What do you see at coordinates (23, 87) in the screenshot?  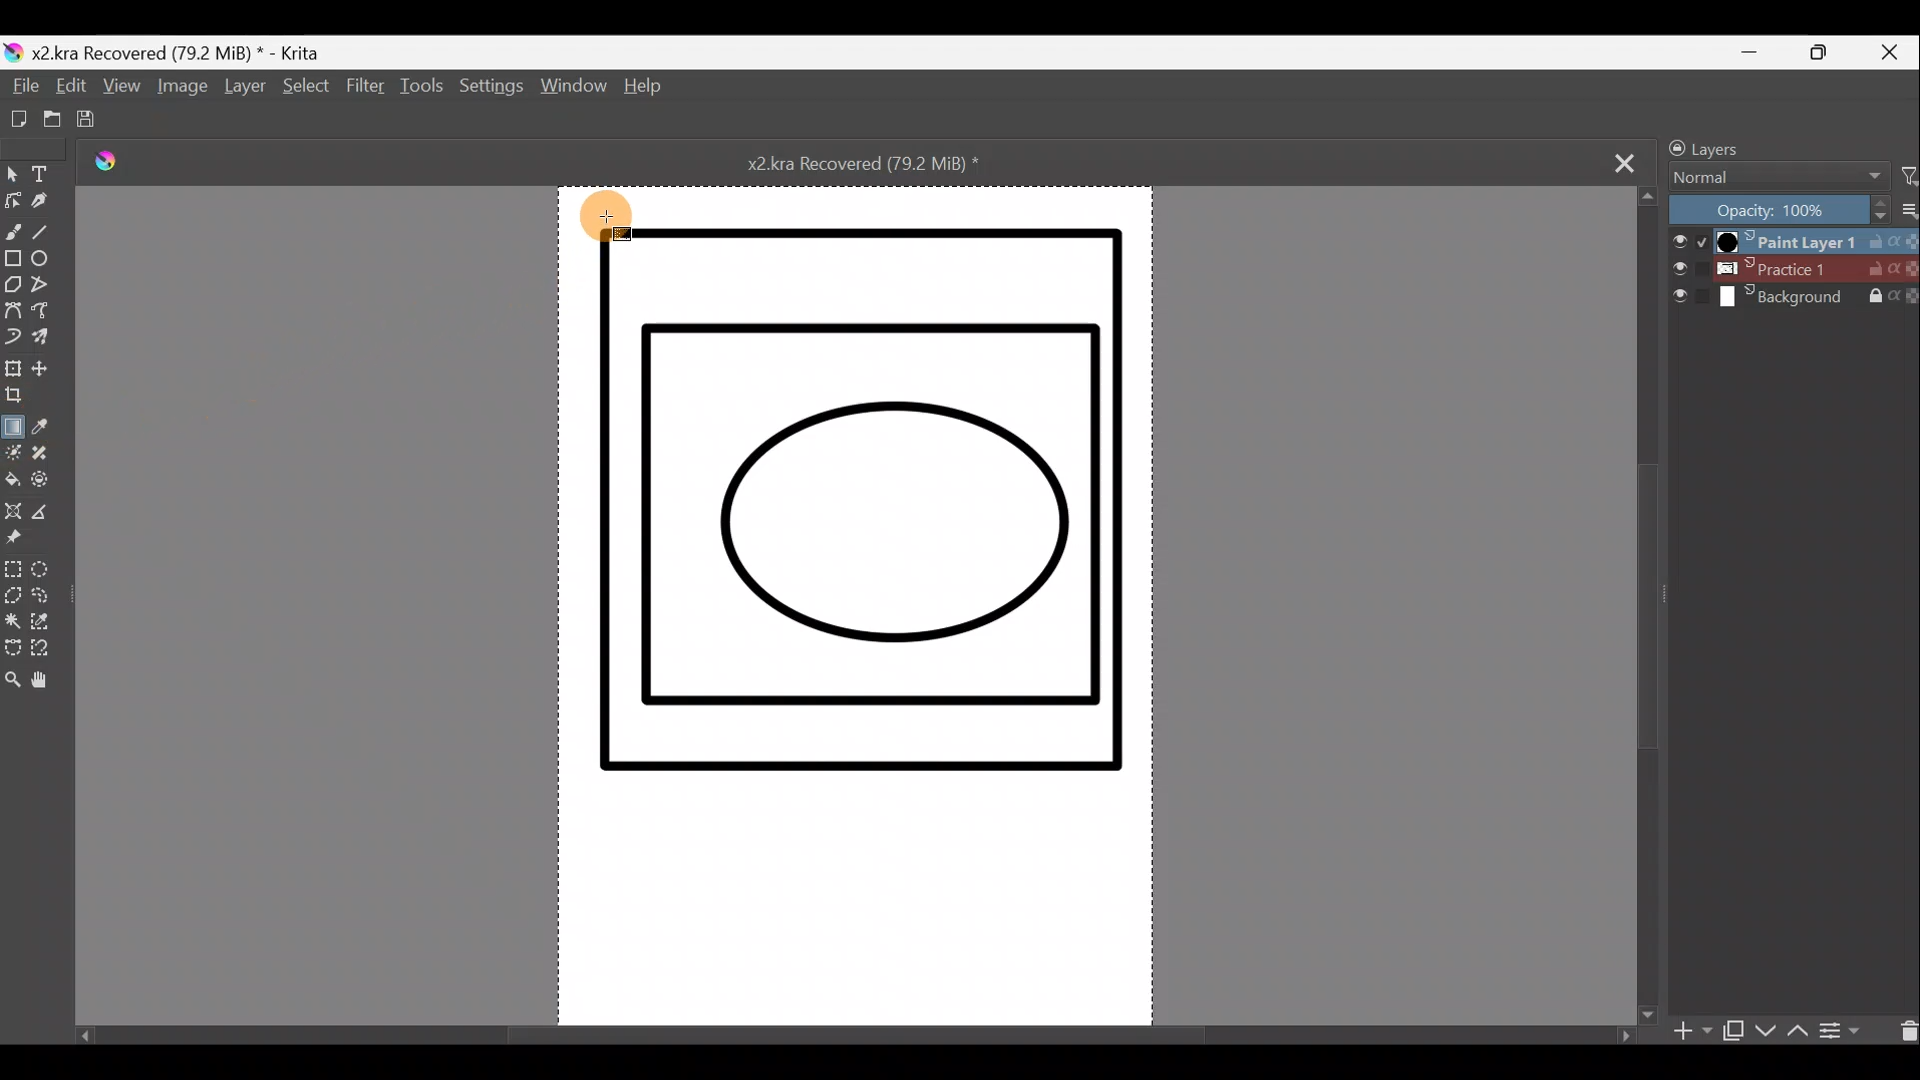 I see `File` at bounding box center [23, 87].